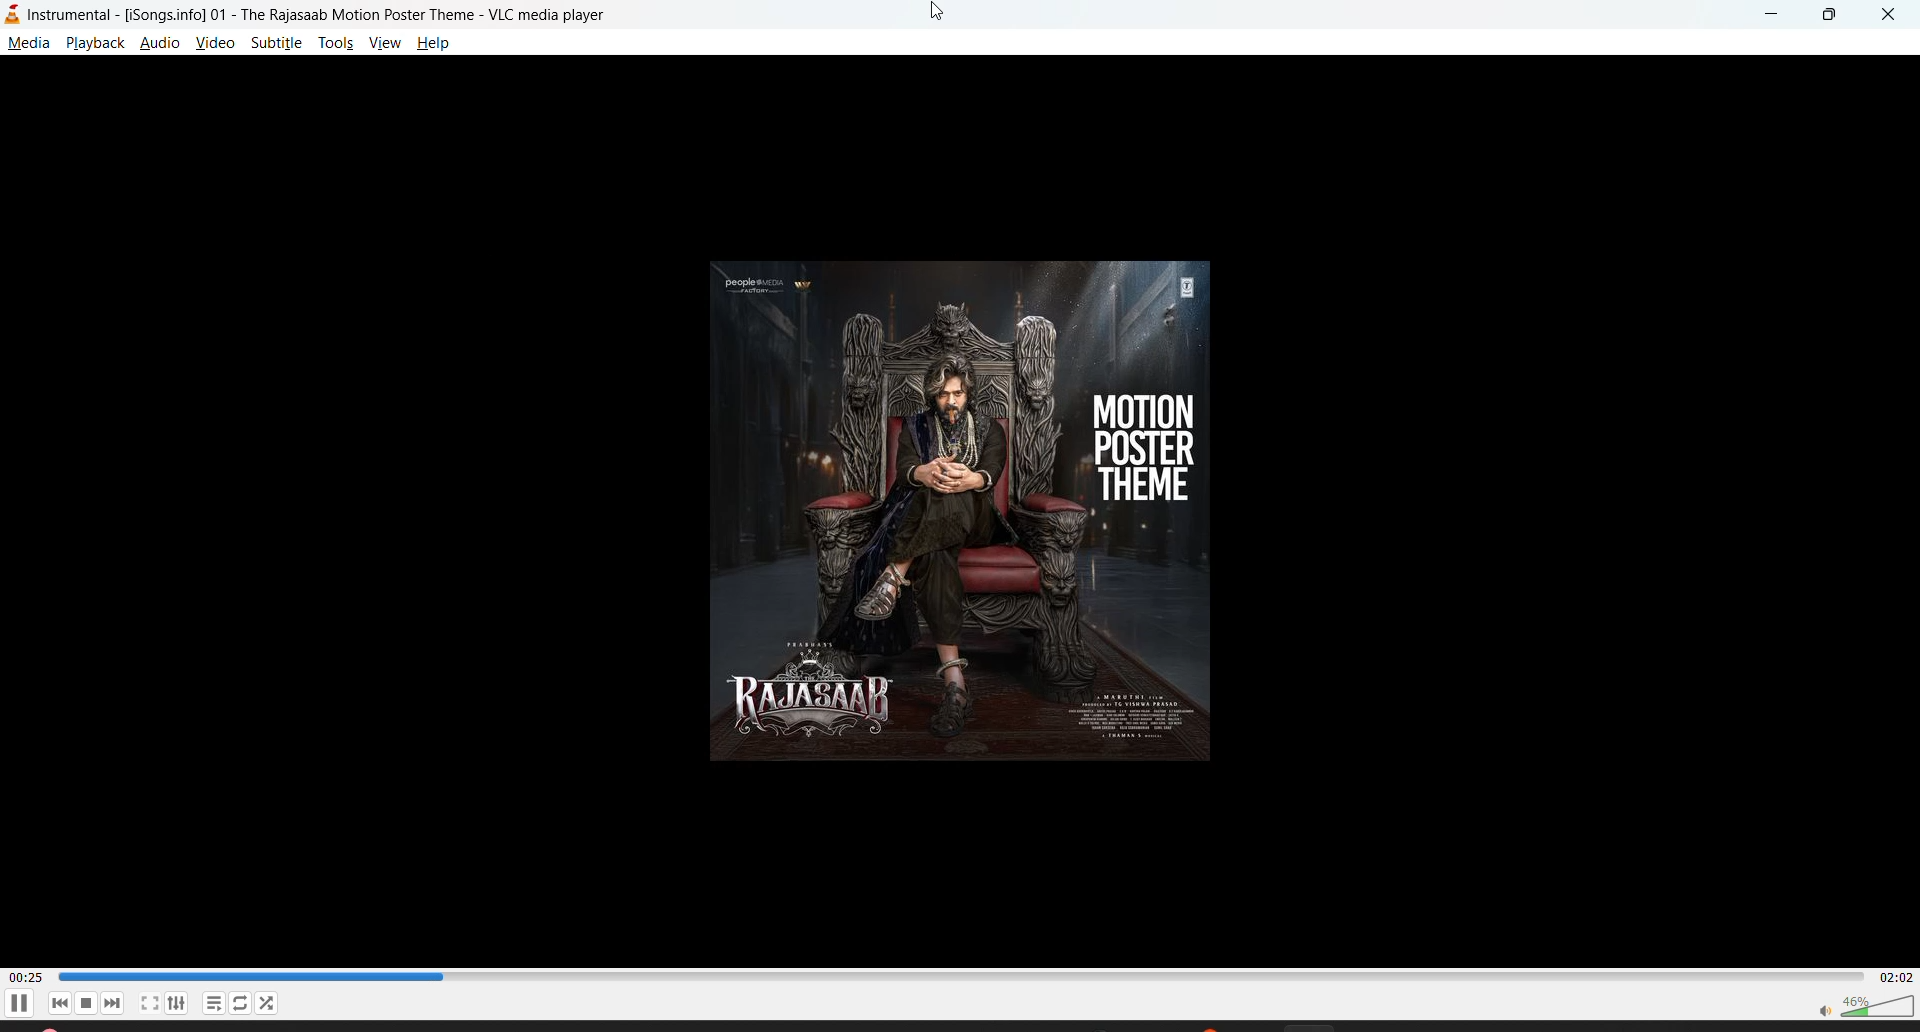 This screenshot has height=1032, width=1920. What do you see at coordinates (150, 1003) in the screenshot?
I see `fullscreen` at bounding box center [150, 1003].